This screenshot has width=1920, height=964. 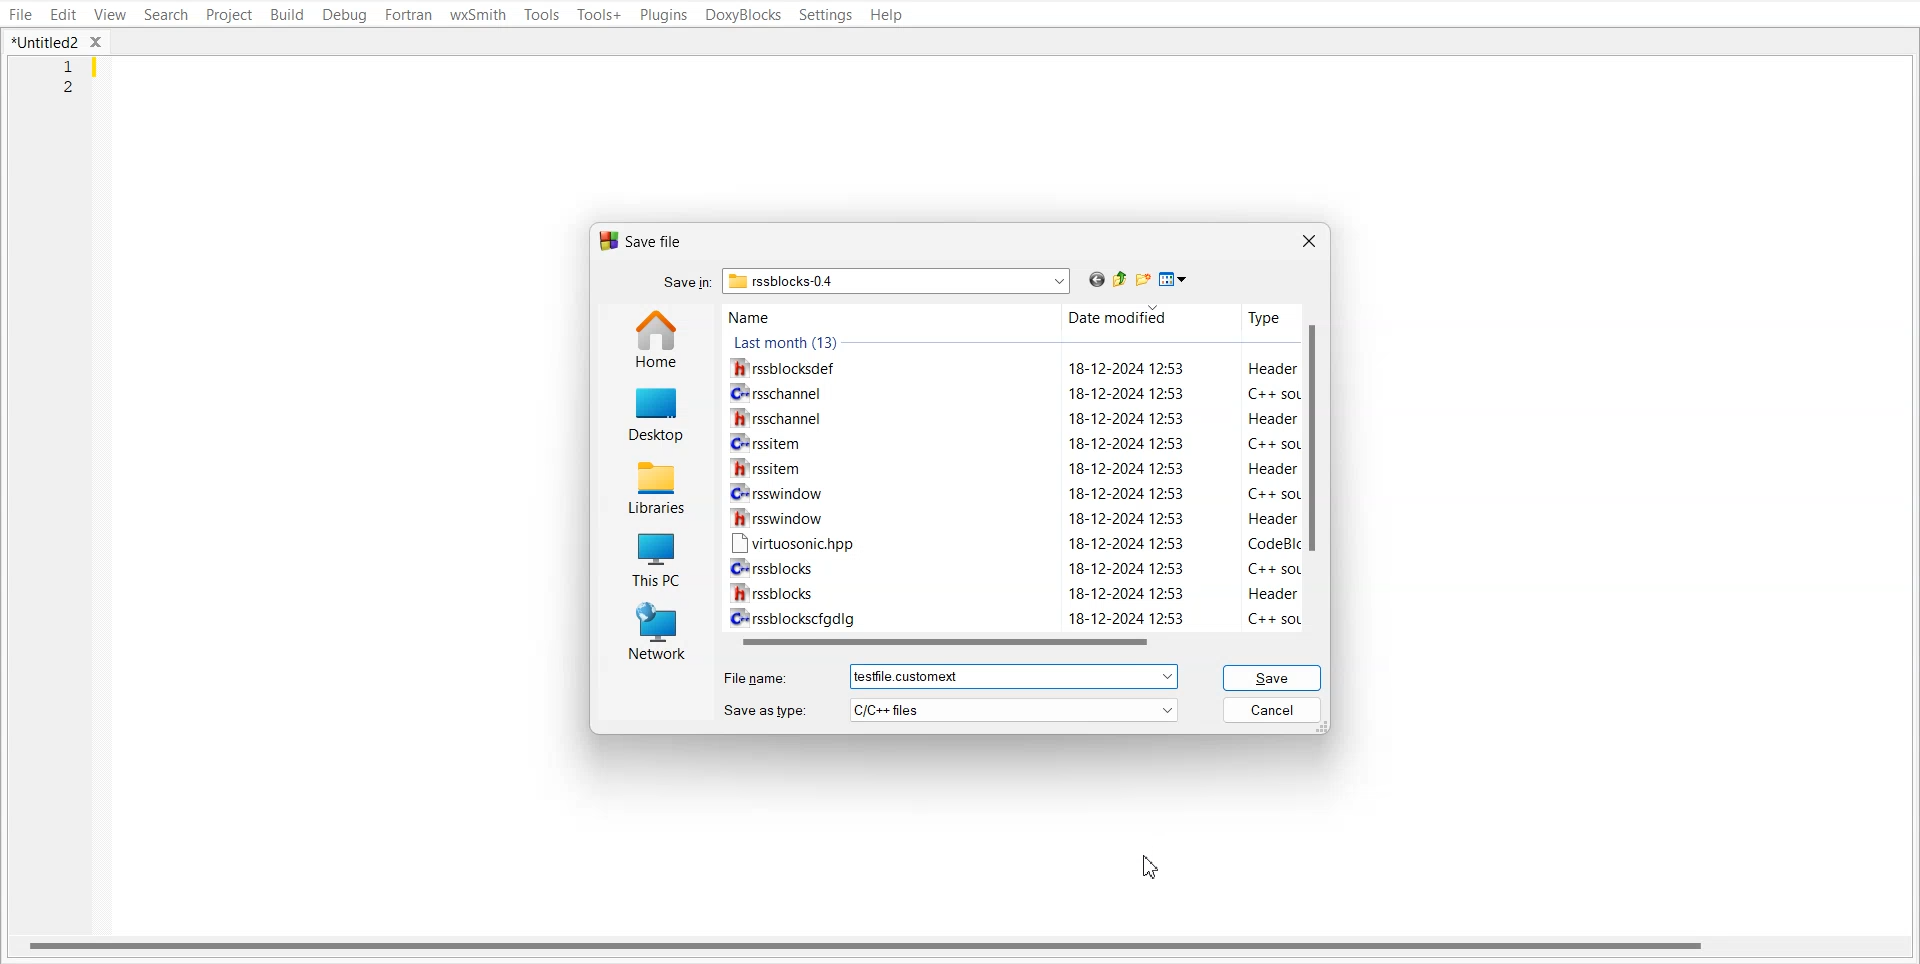 I want to click on Line Number, so click(x=57, y=71).